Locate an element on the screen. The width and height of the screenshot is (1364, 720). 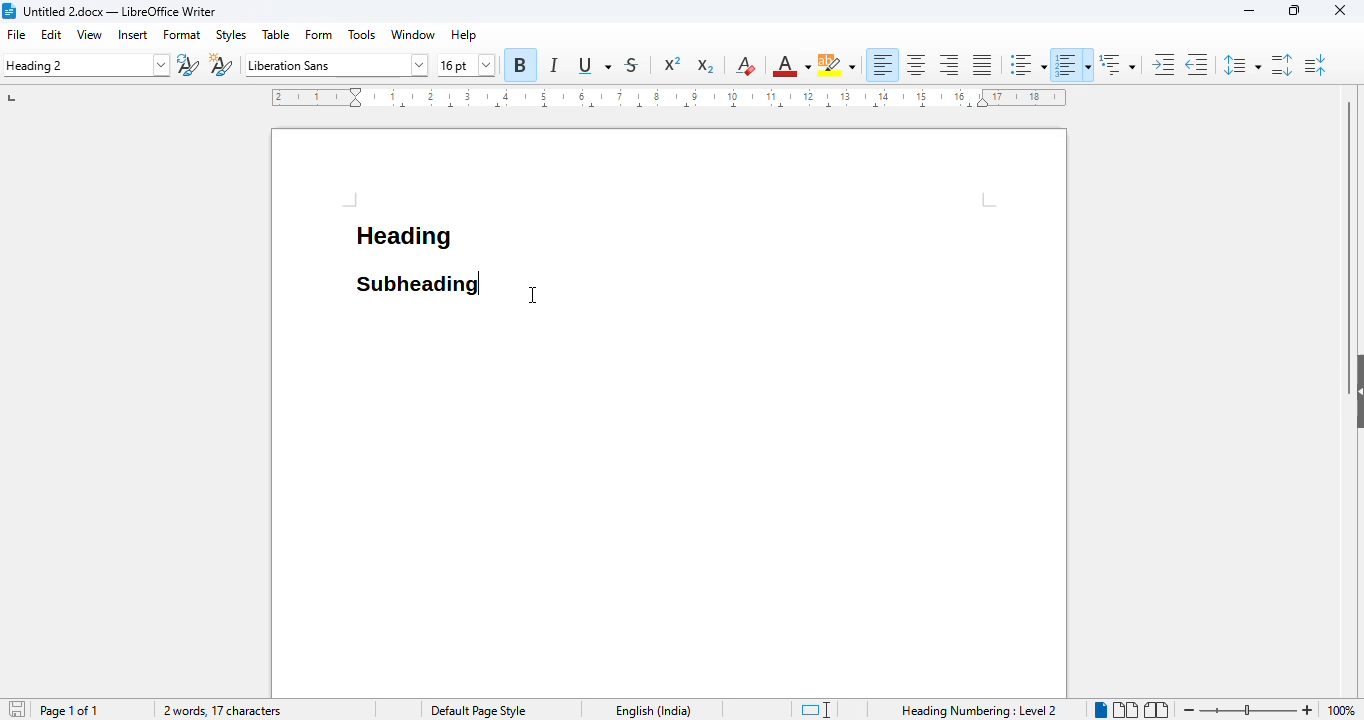
font name is located at coordinates (334, 64).